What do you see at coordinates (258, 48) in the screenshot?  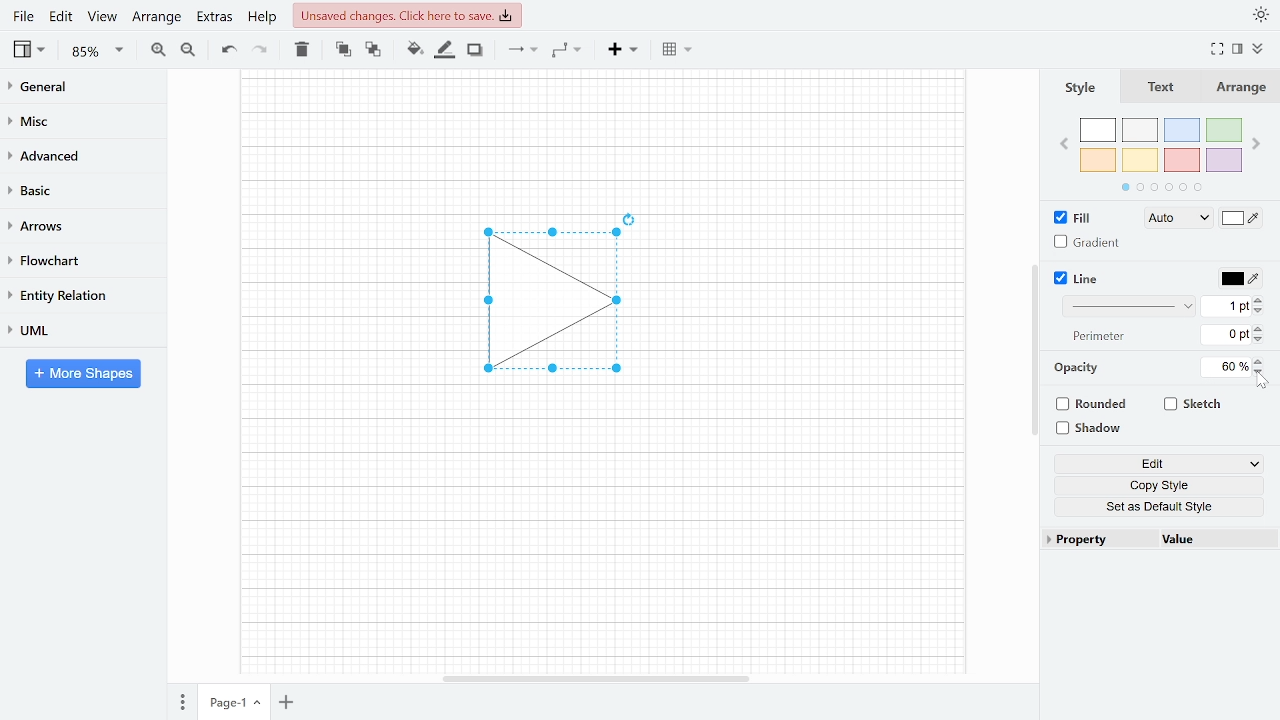 I see `Redo` at bounding box center [258, 48].